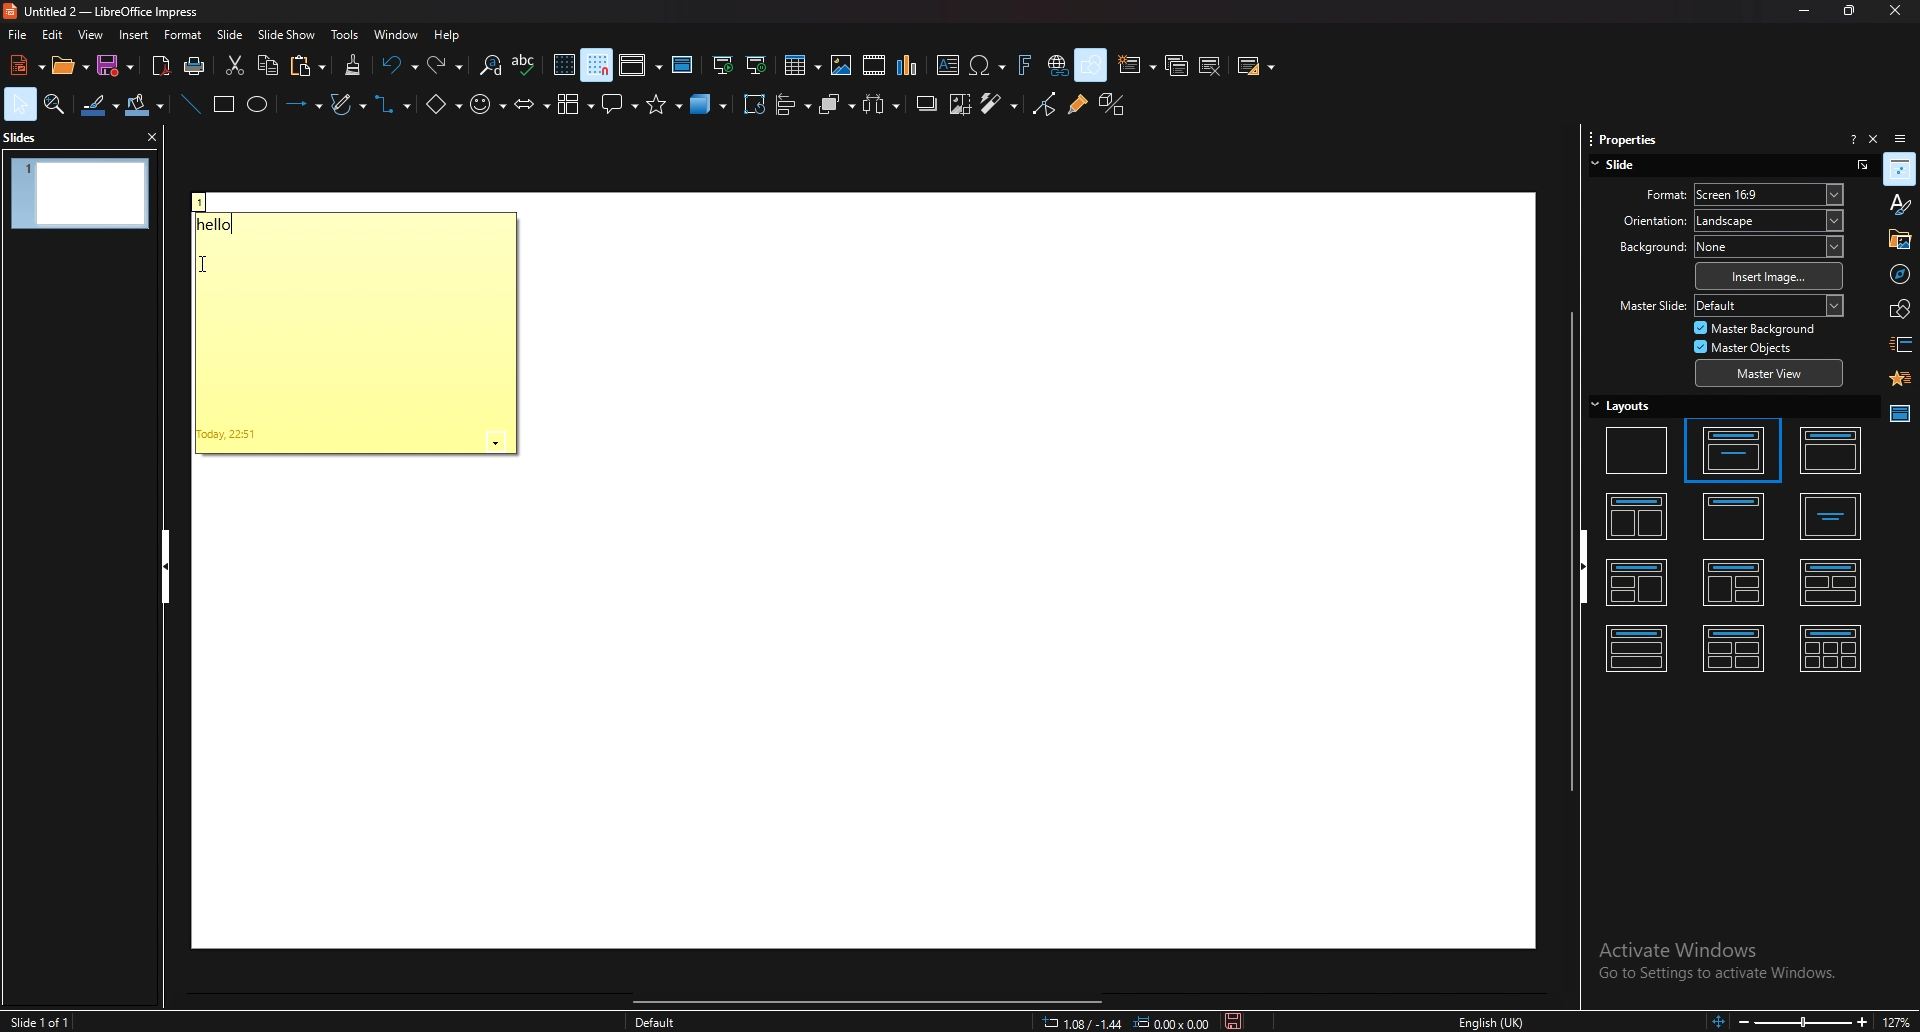 The height and width of the screenshot is (1032, 1920). What do you see at coordinates (232, 34) in the screenshot?
I see `slide` at bounding box center [232, 34].